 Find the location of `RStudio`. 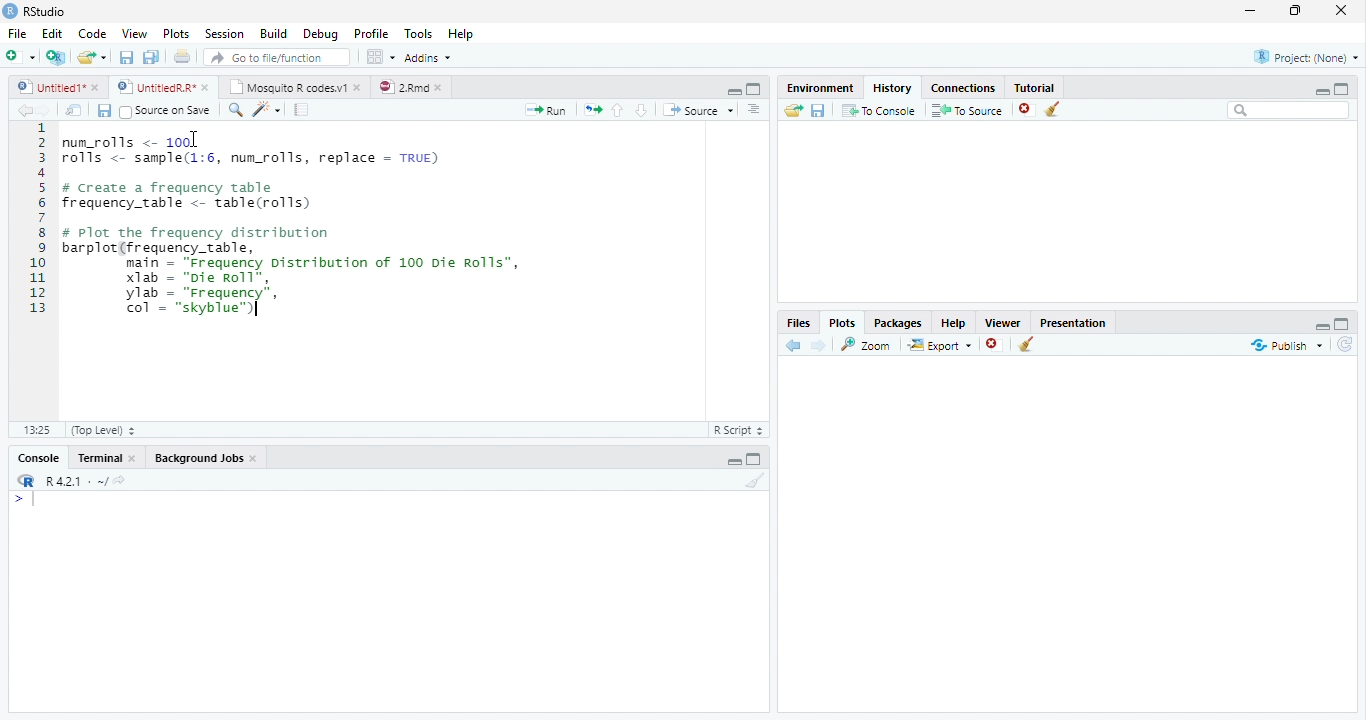

RStudio is located at coordinates (35, 11).